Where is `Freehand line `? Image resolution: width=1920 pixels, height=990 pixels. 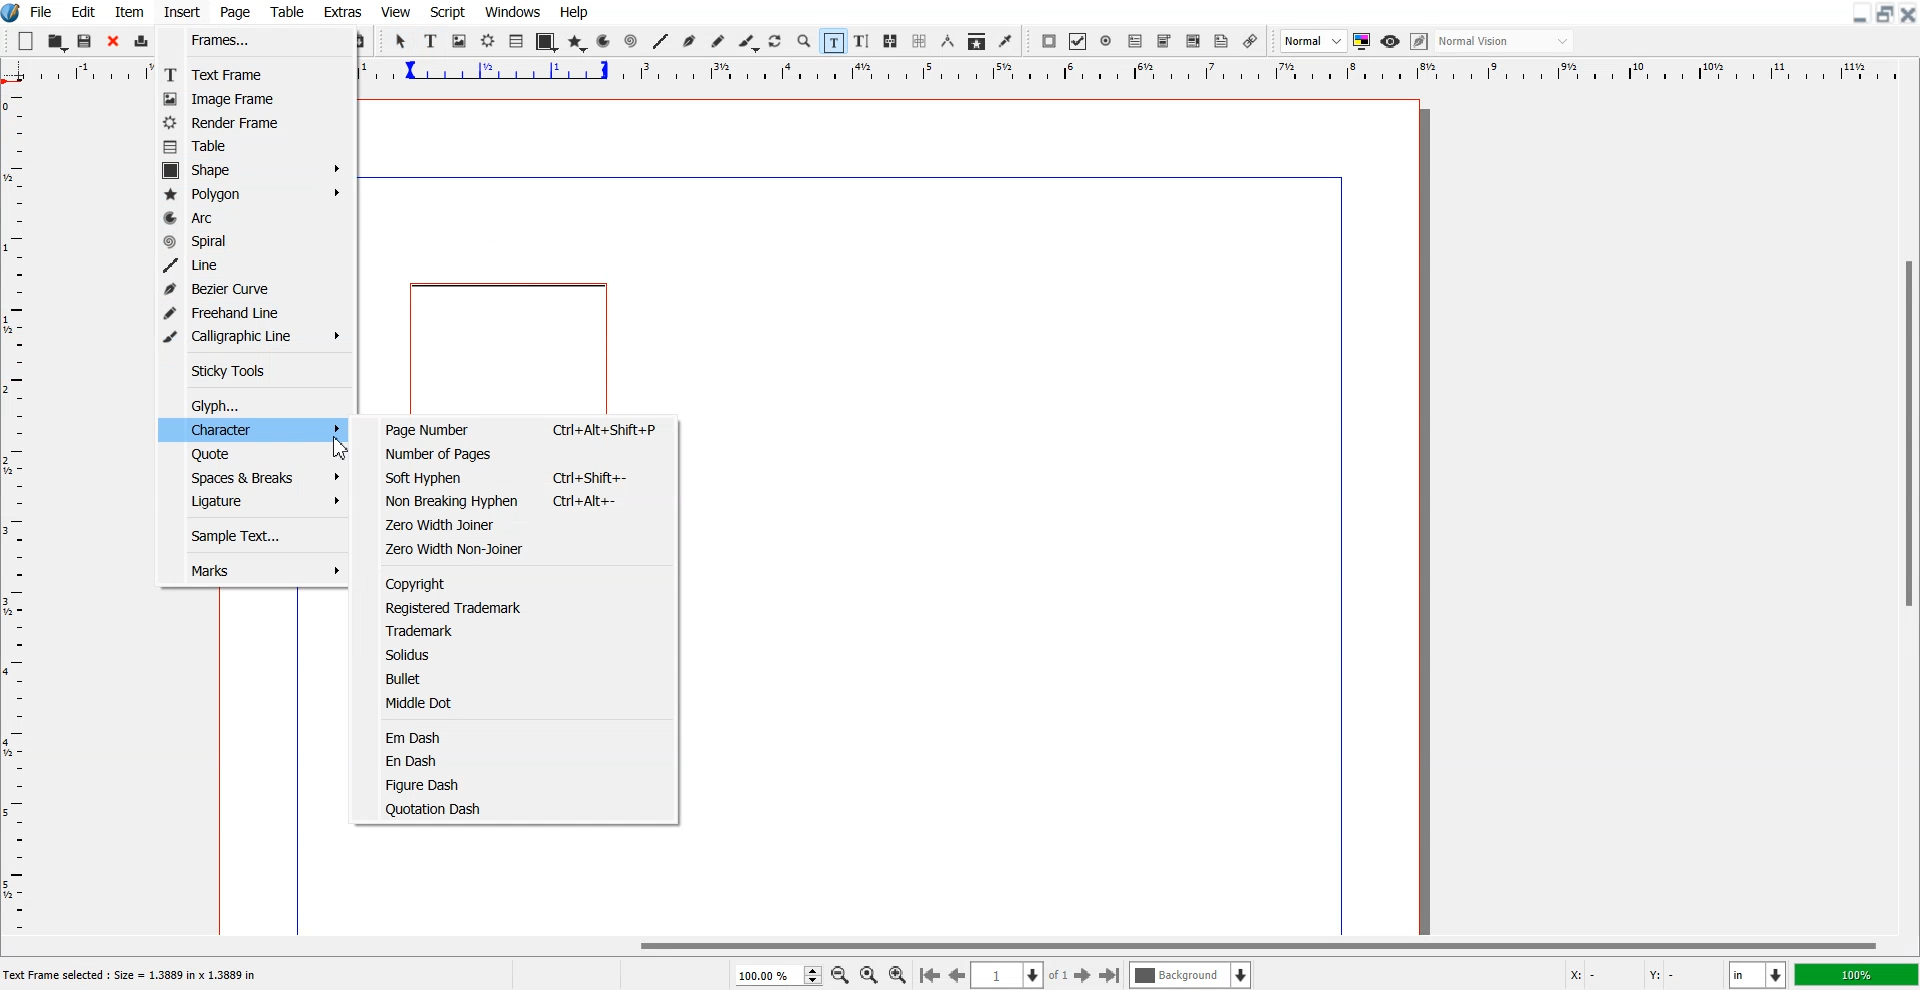 Freehand line  is located at coordinates (718, 42).